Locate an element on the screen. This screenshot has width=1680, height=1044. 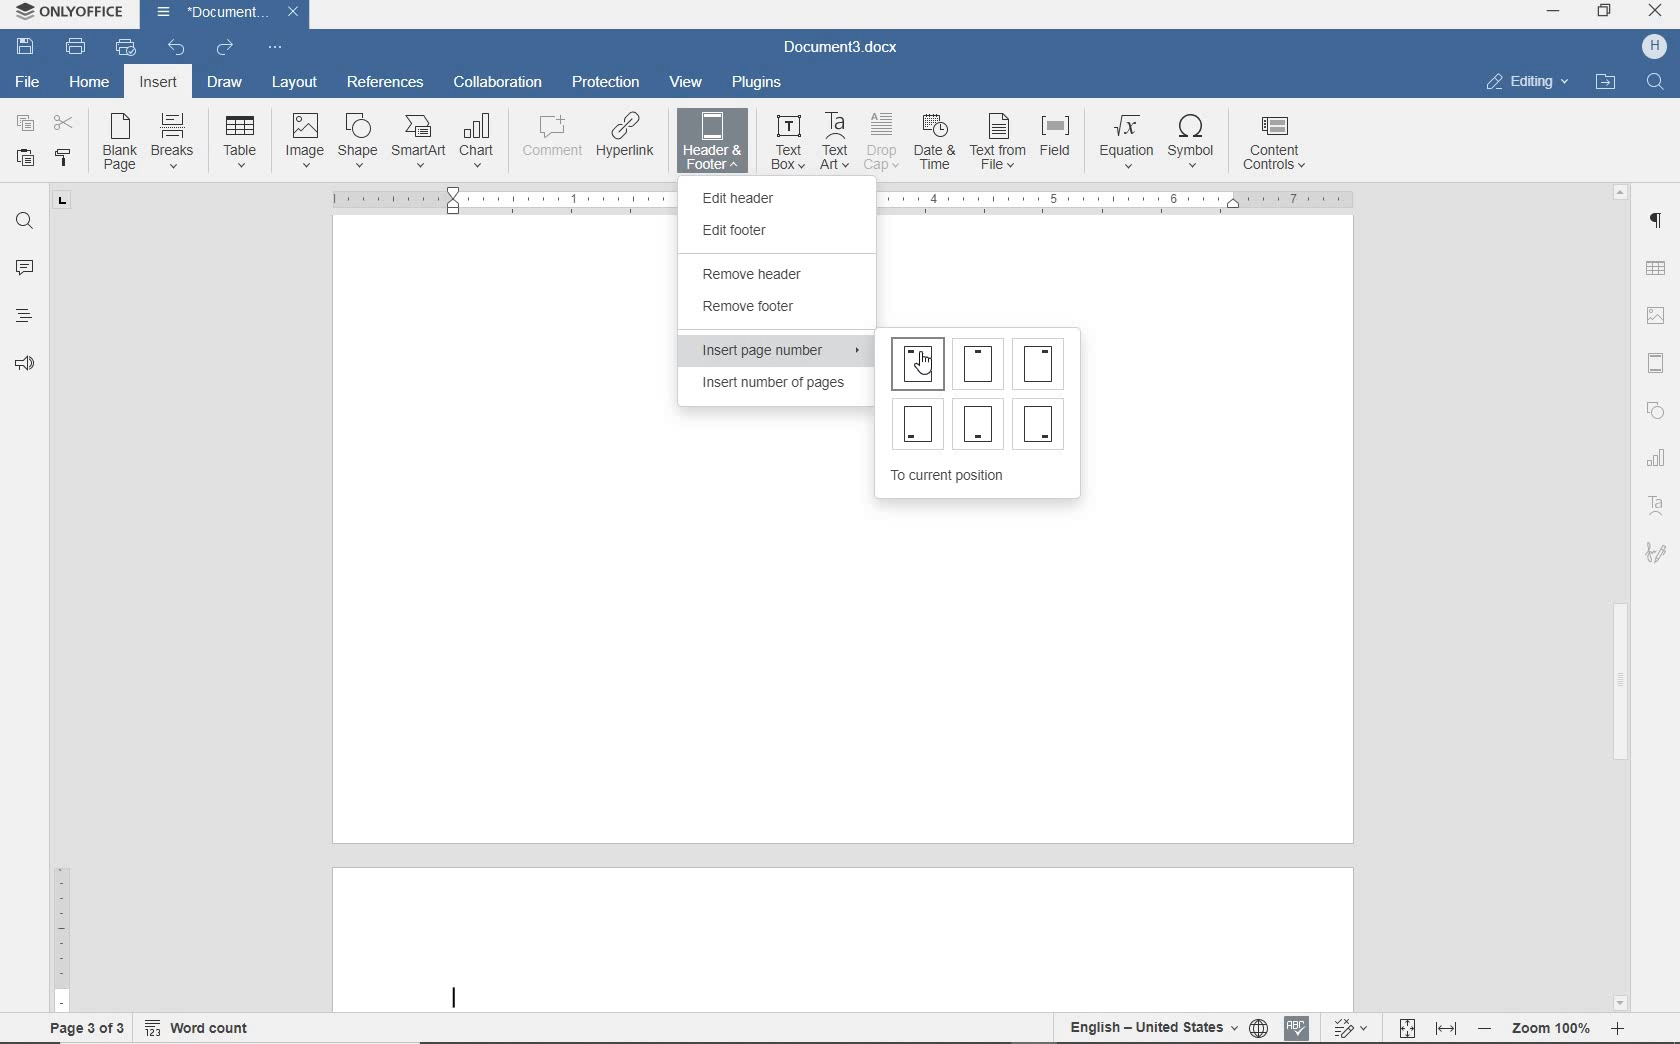
TEXT BOX is located at coordinates (786, 140).